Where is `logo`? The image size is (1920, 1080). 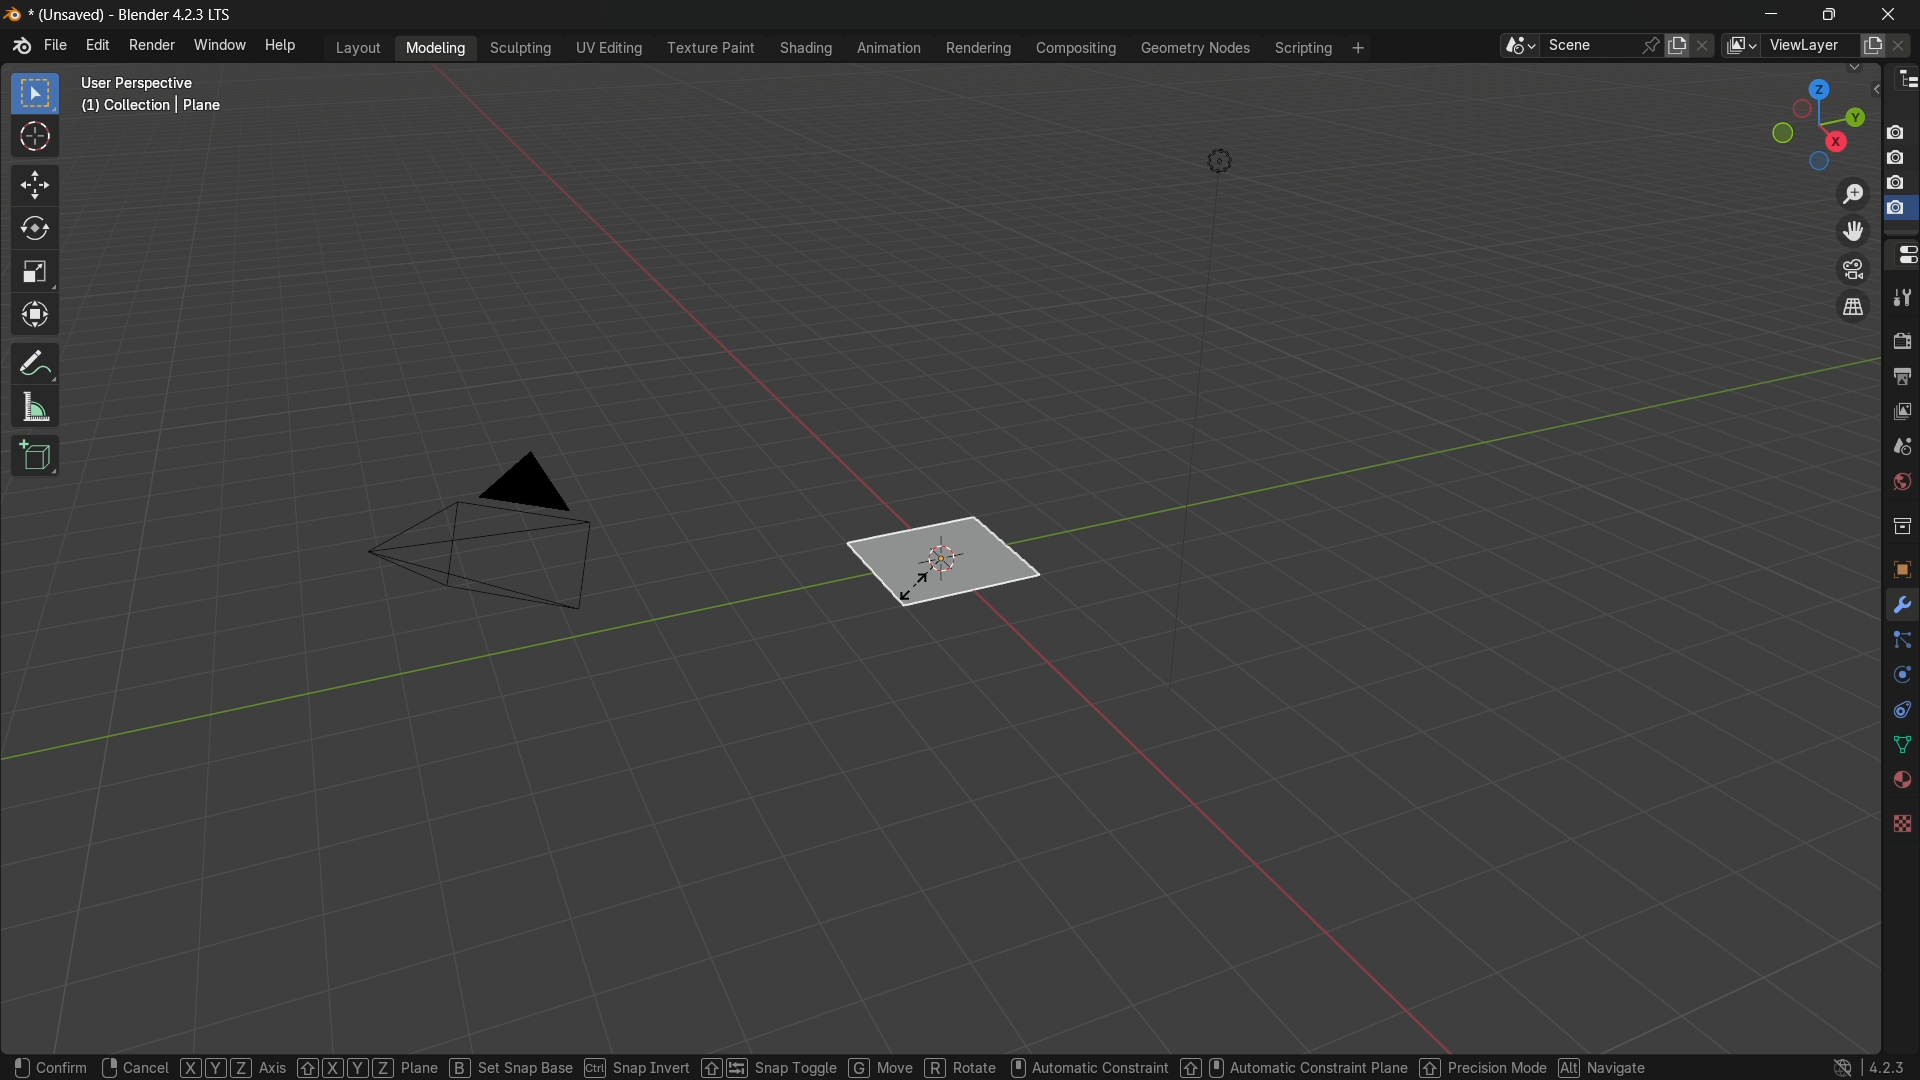
logo is located at coordinates (18, 49).